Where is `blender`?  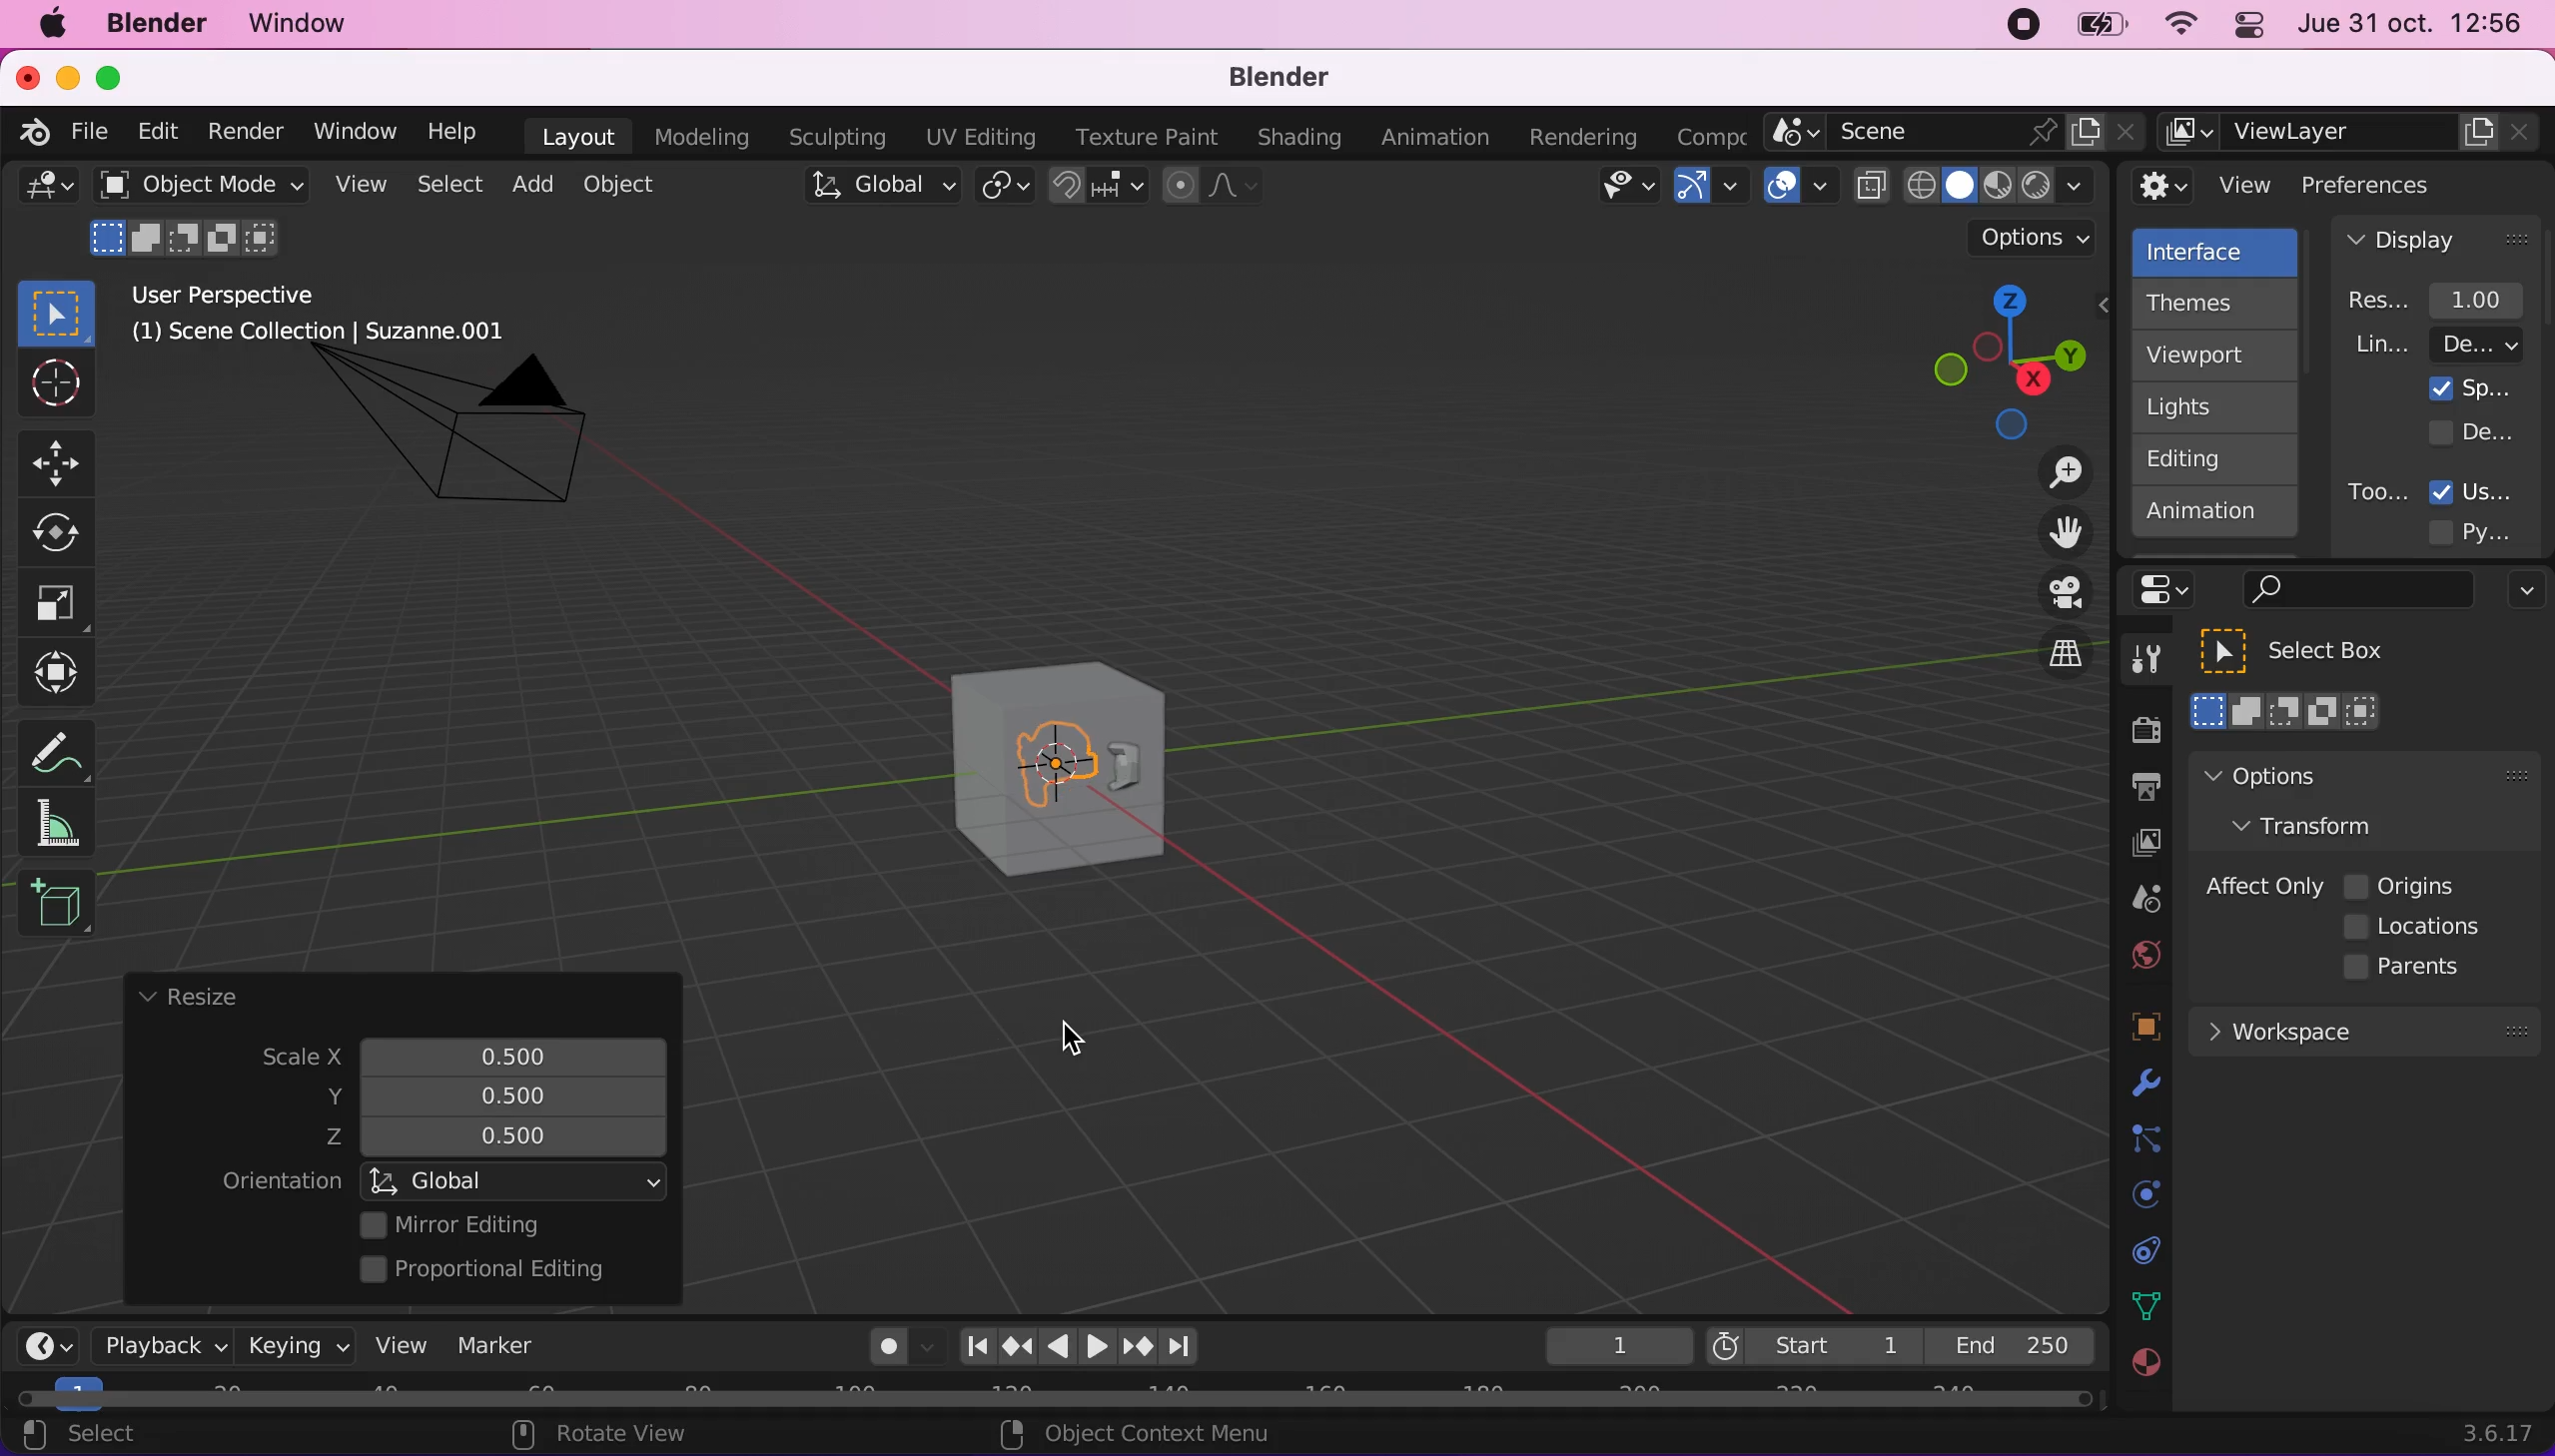
blender is located at coordinates (155, 24).